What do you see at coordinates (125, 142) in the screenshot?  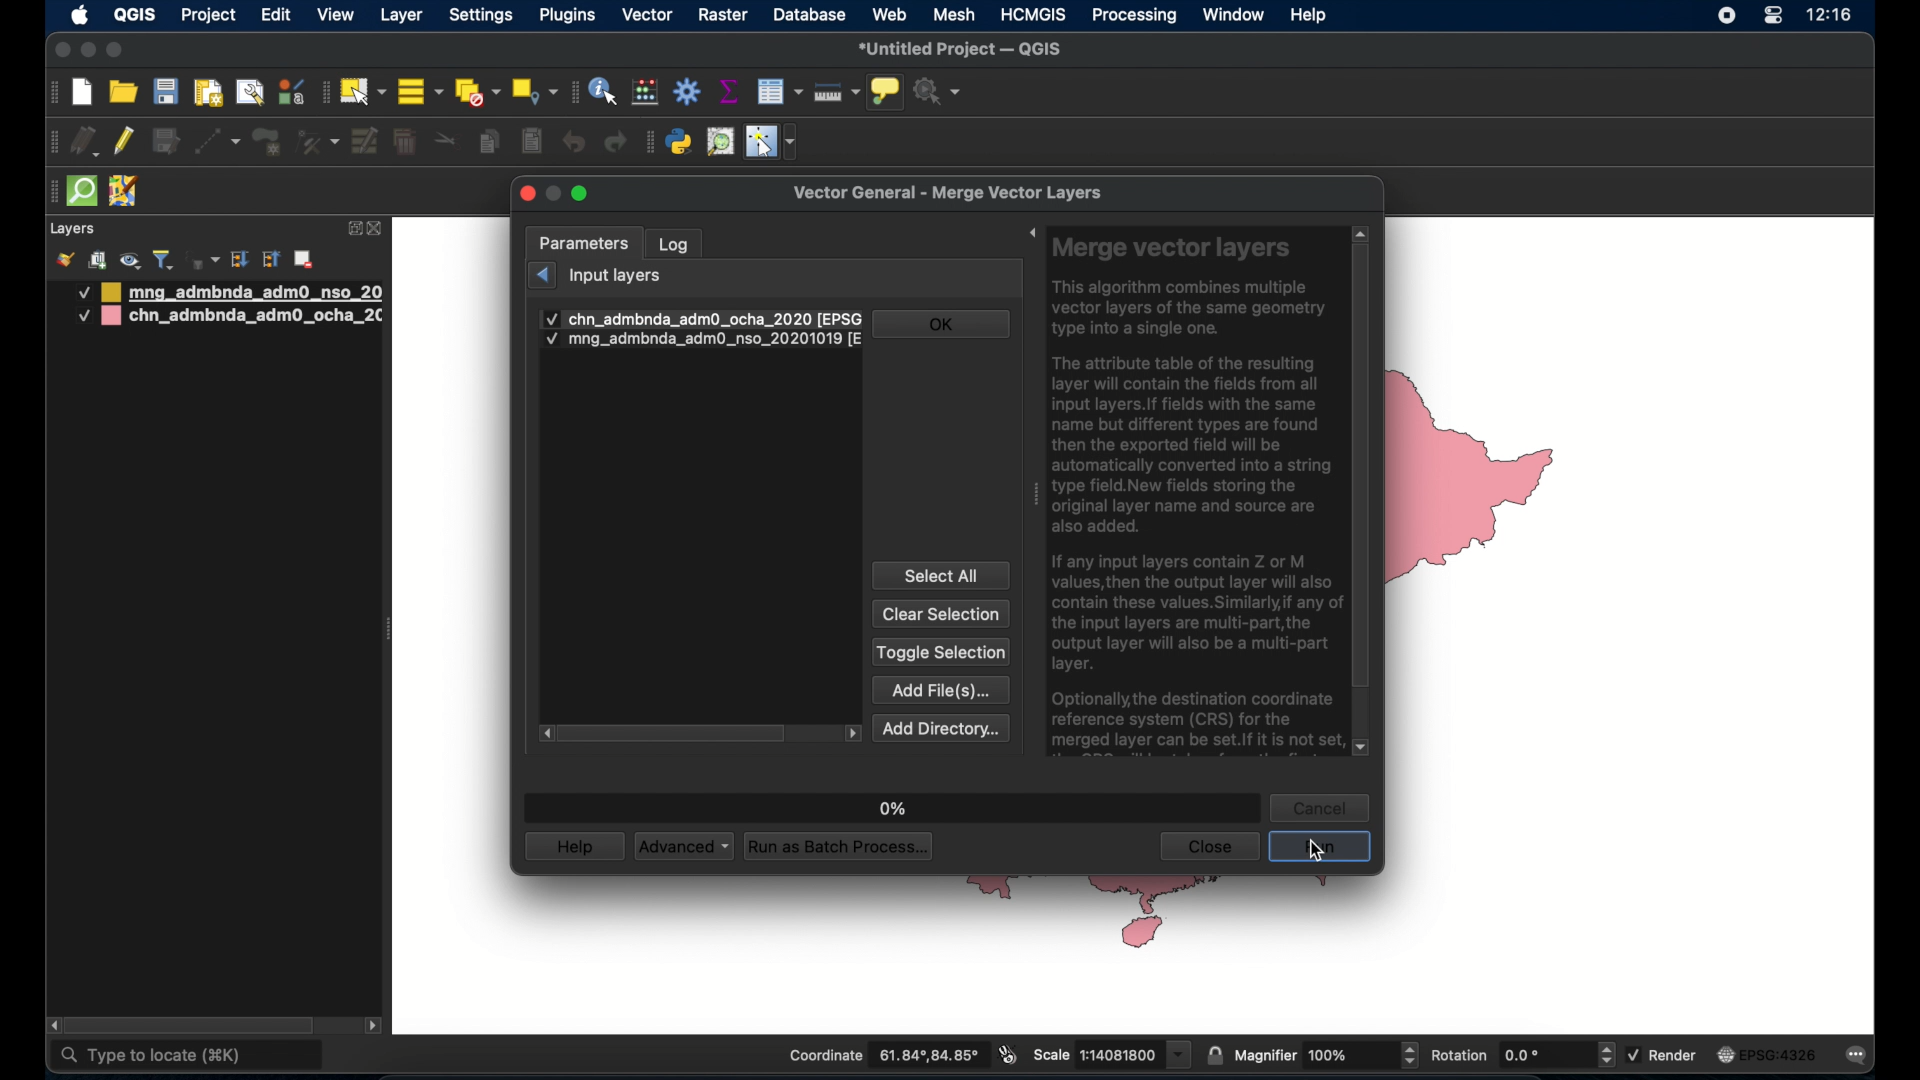 I see `toggle editing` at bounding box center [125, 142].